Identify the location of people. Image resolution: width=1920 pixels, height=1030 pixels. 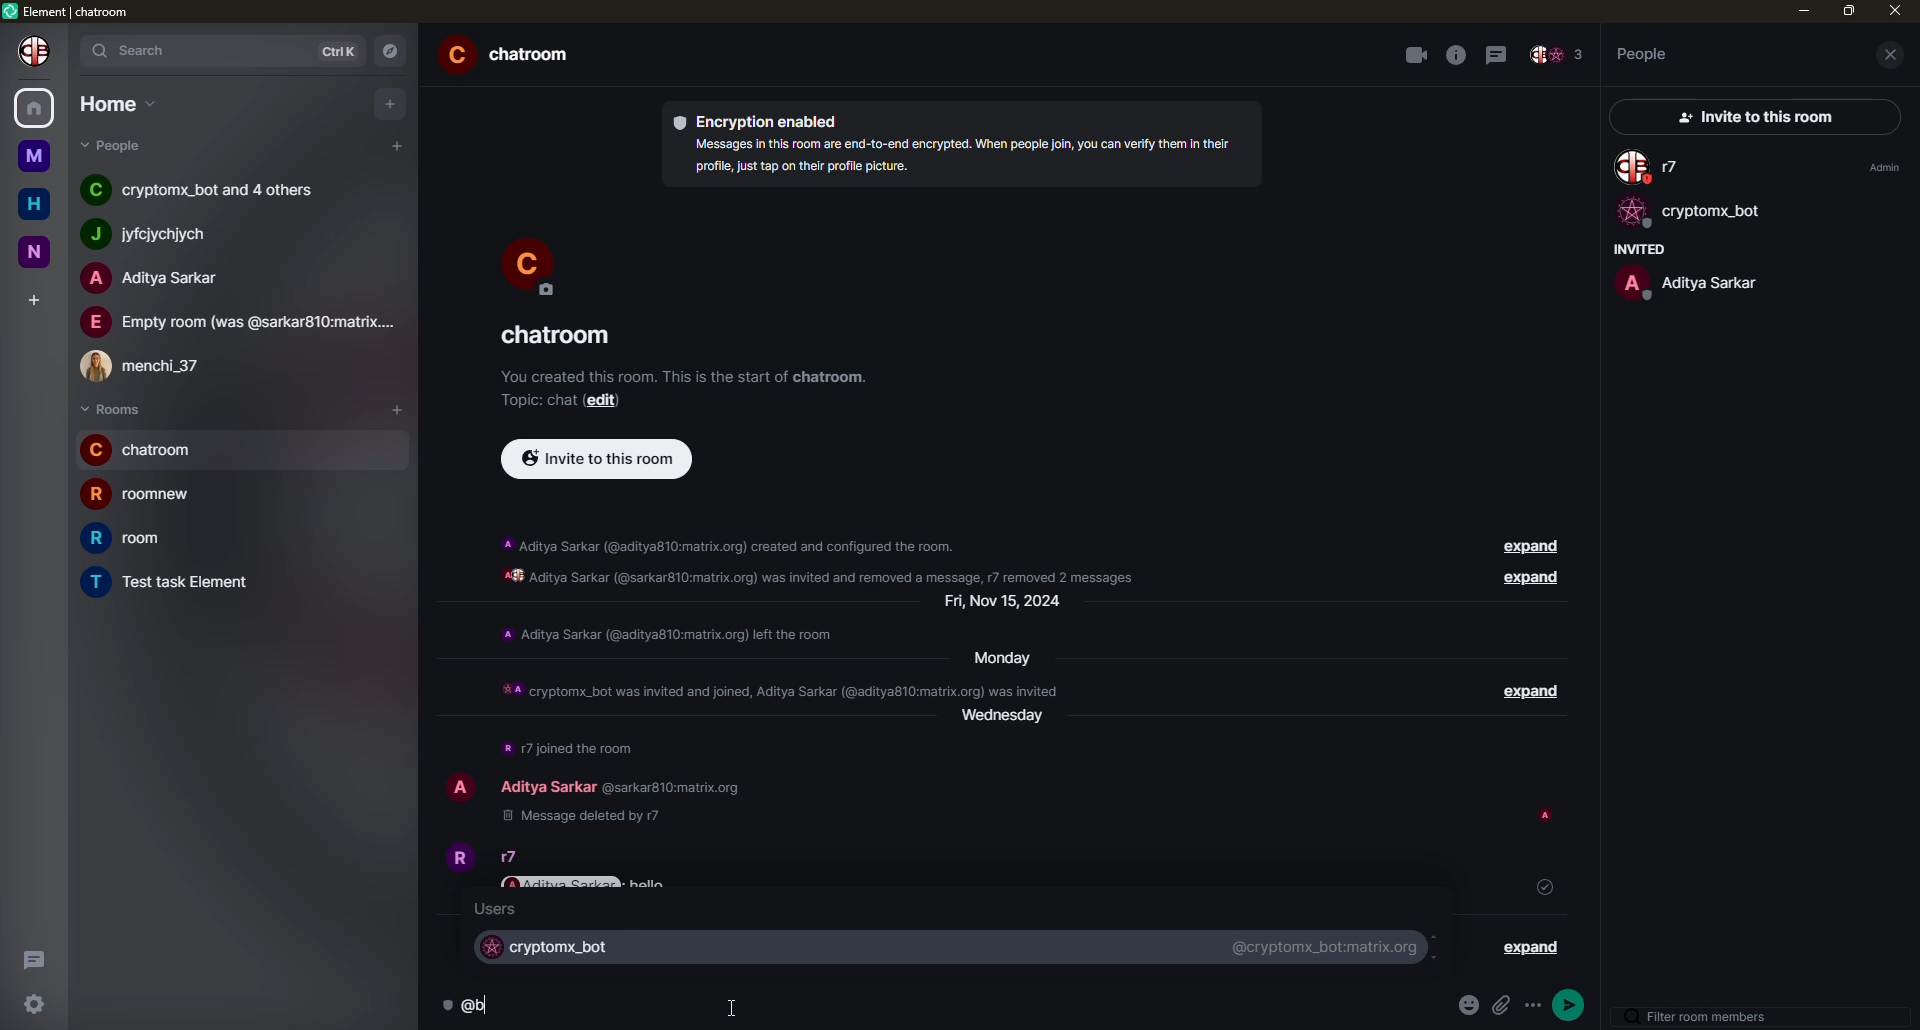
(514, 857).